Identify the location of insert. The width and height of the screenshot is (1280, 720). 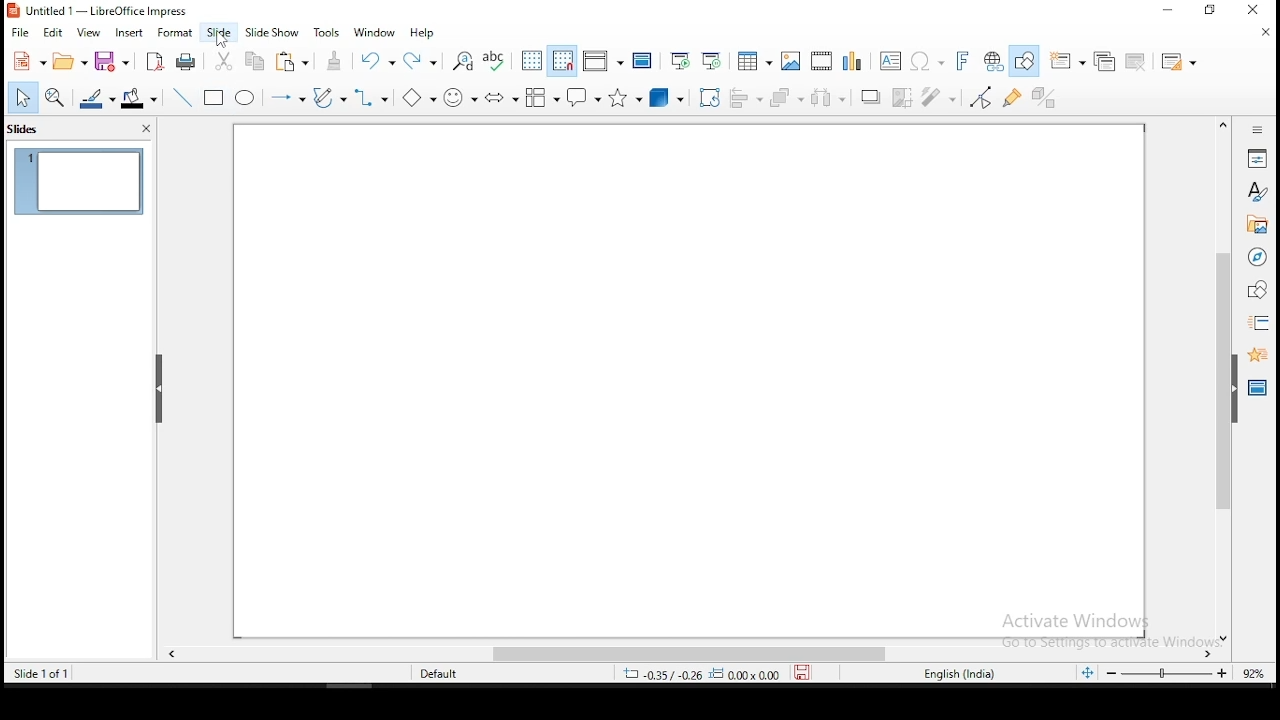
(133, 32).